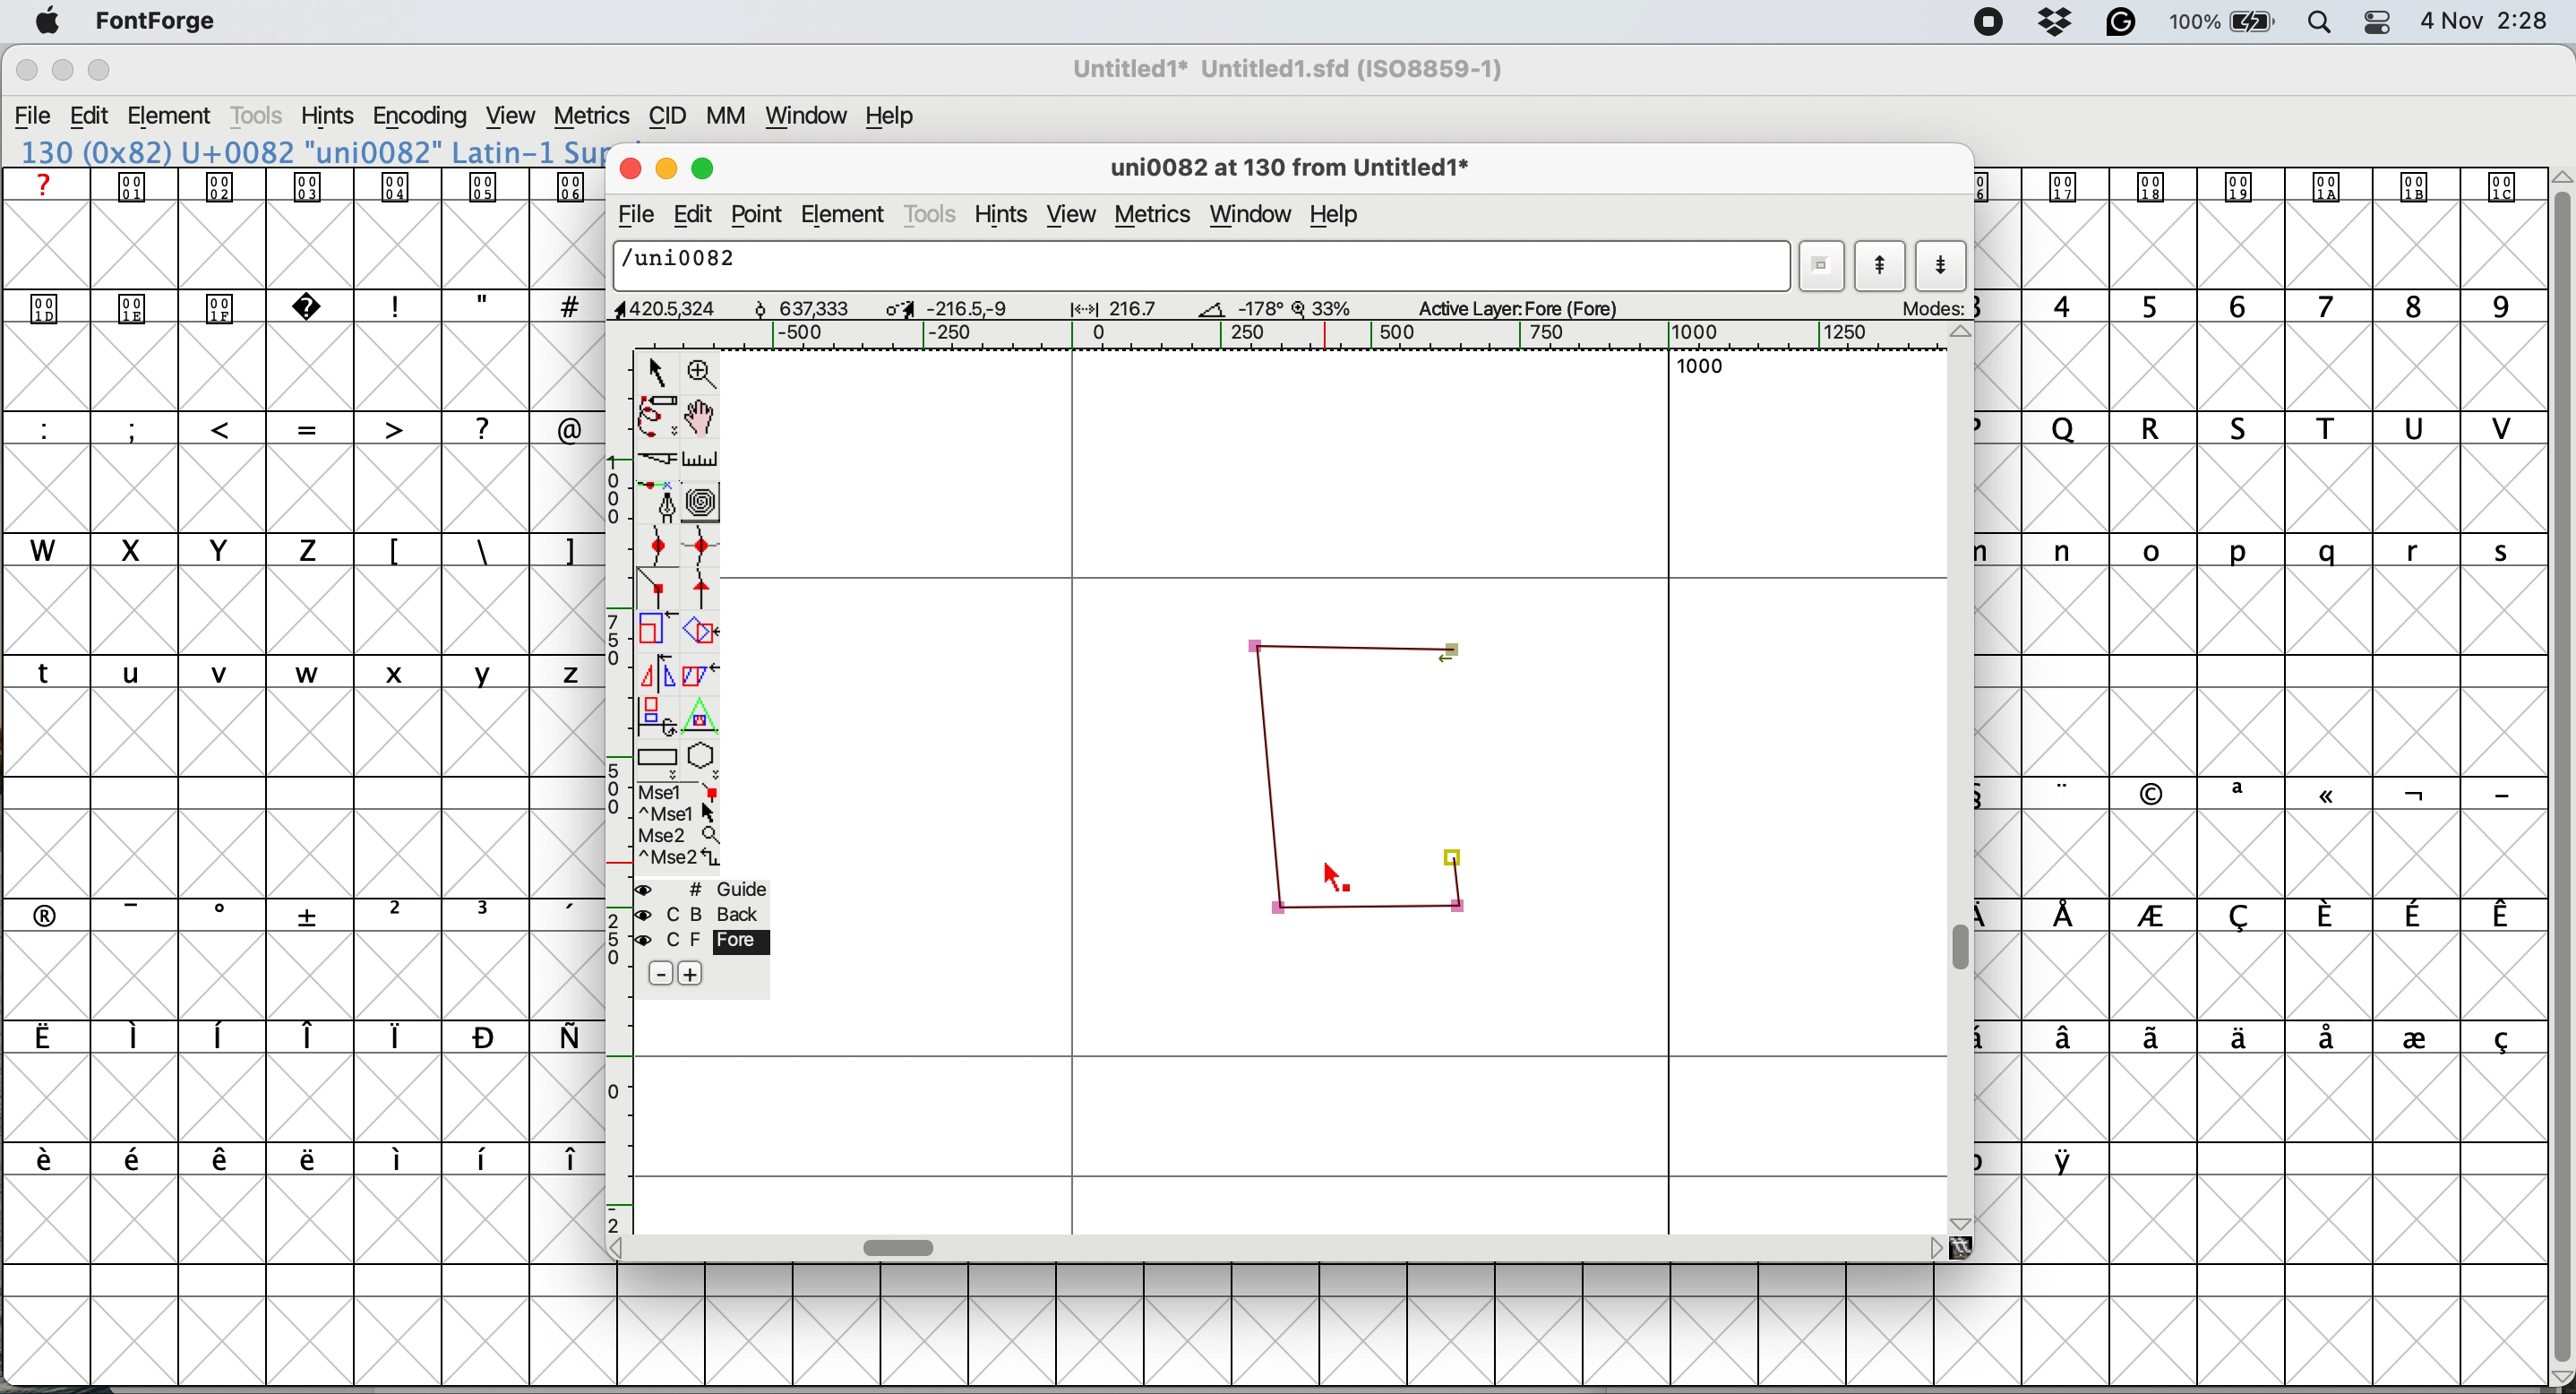 The width and height of the screenshot is (2576, 1394). What do you see at coordinates (1819, 266) in the screenshot?
I see `current word list` at bounding box center [1819, 266].